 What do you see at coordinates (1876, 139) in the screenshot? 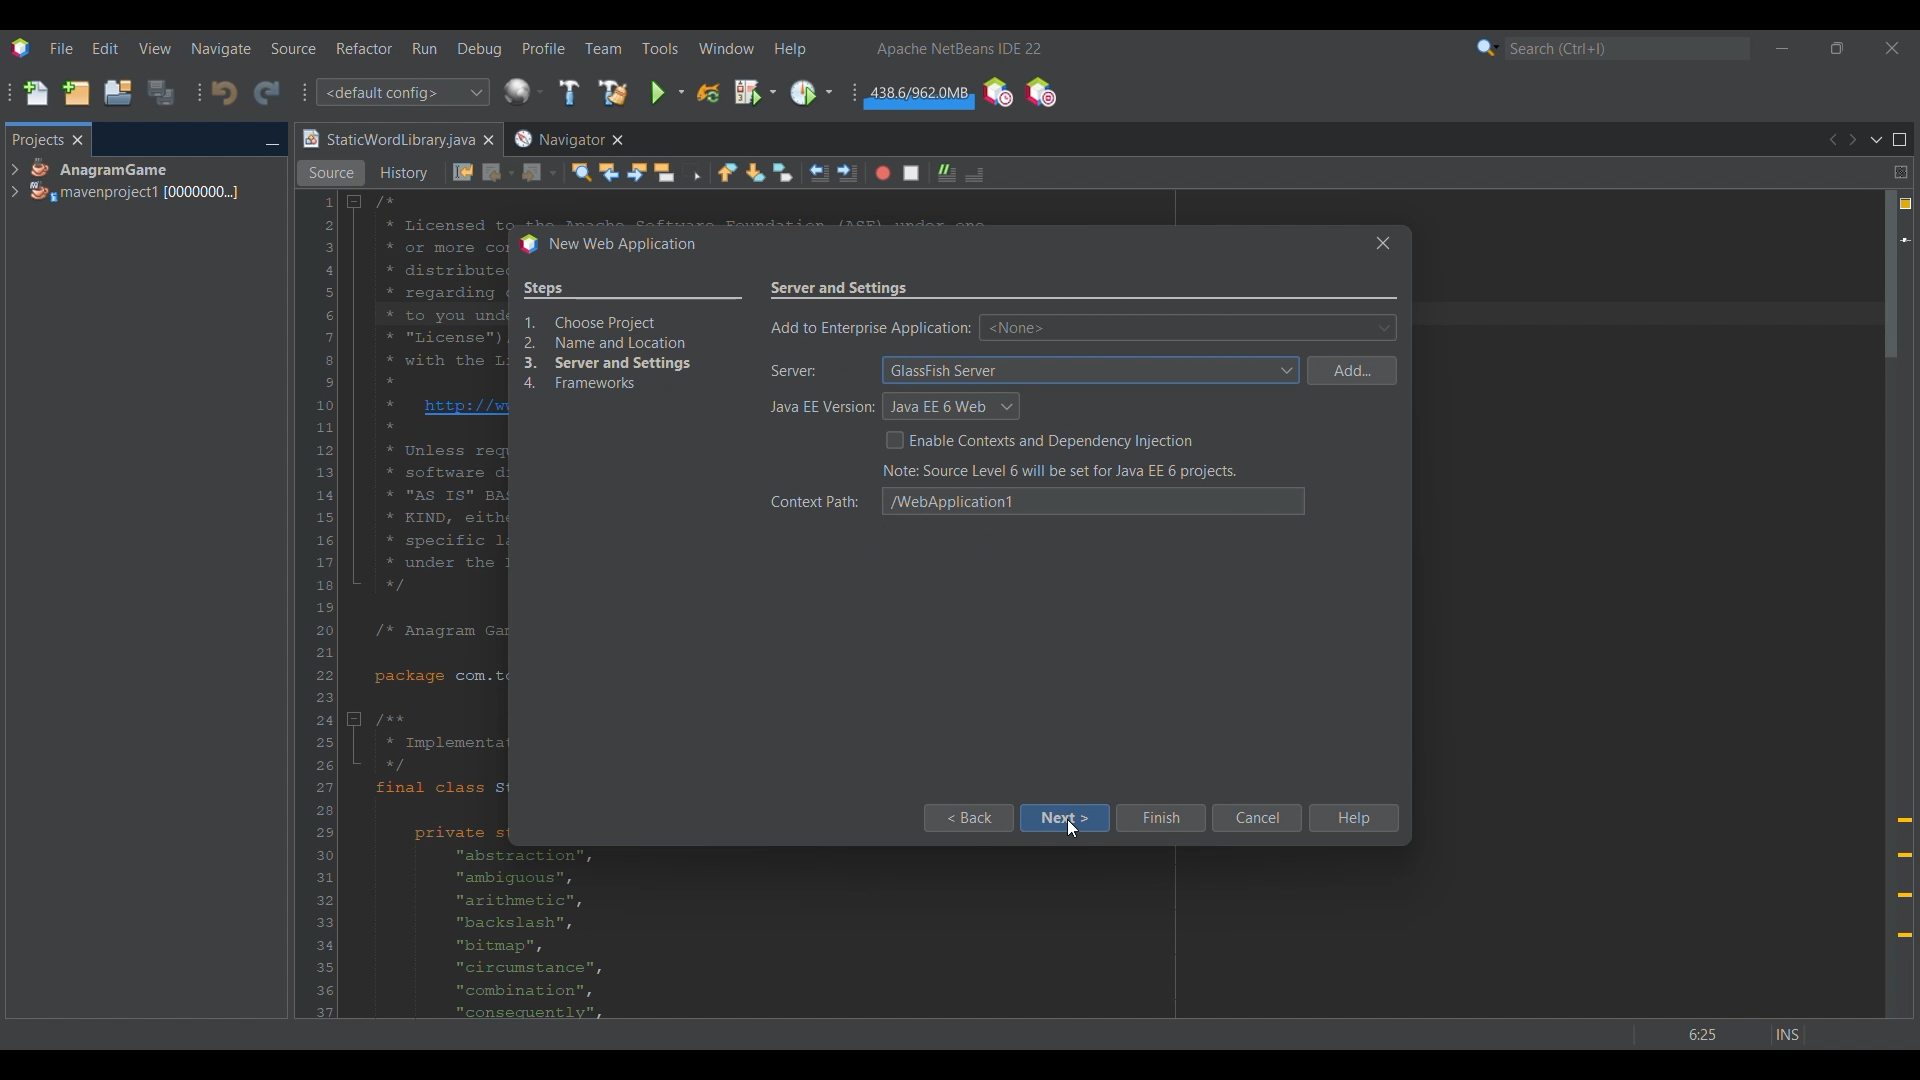
I see `Show documents list` at bounding box center [1876, 139].